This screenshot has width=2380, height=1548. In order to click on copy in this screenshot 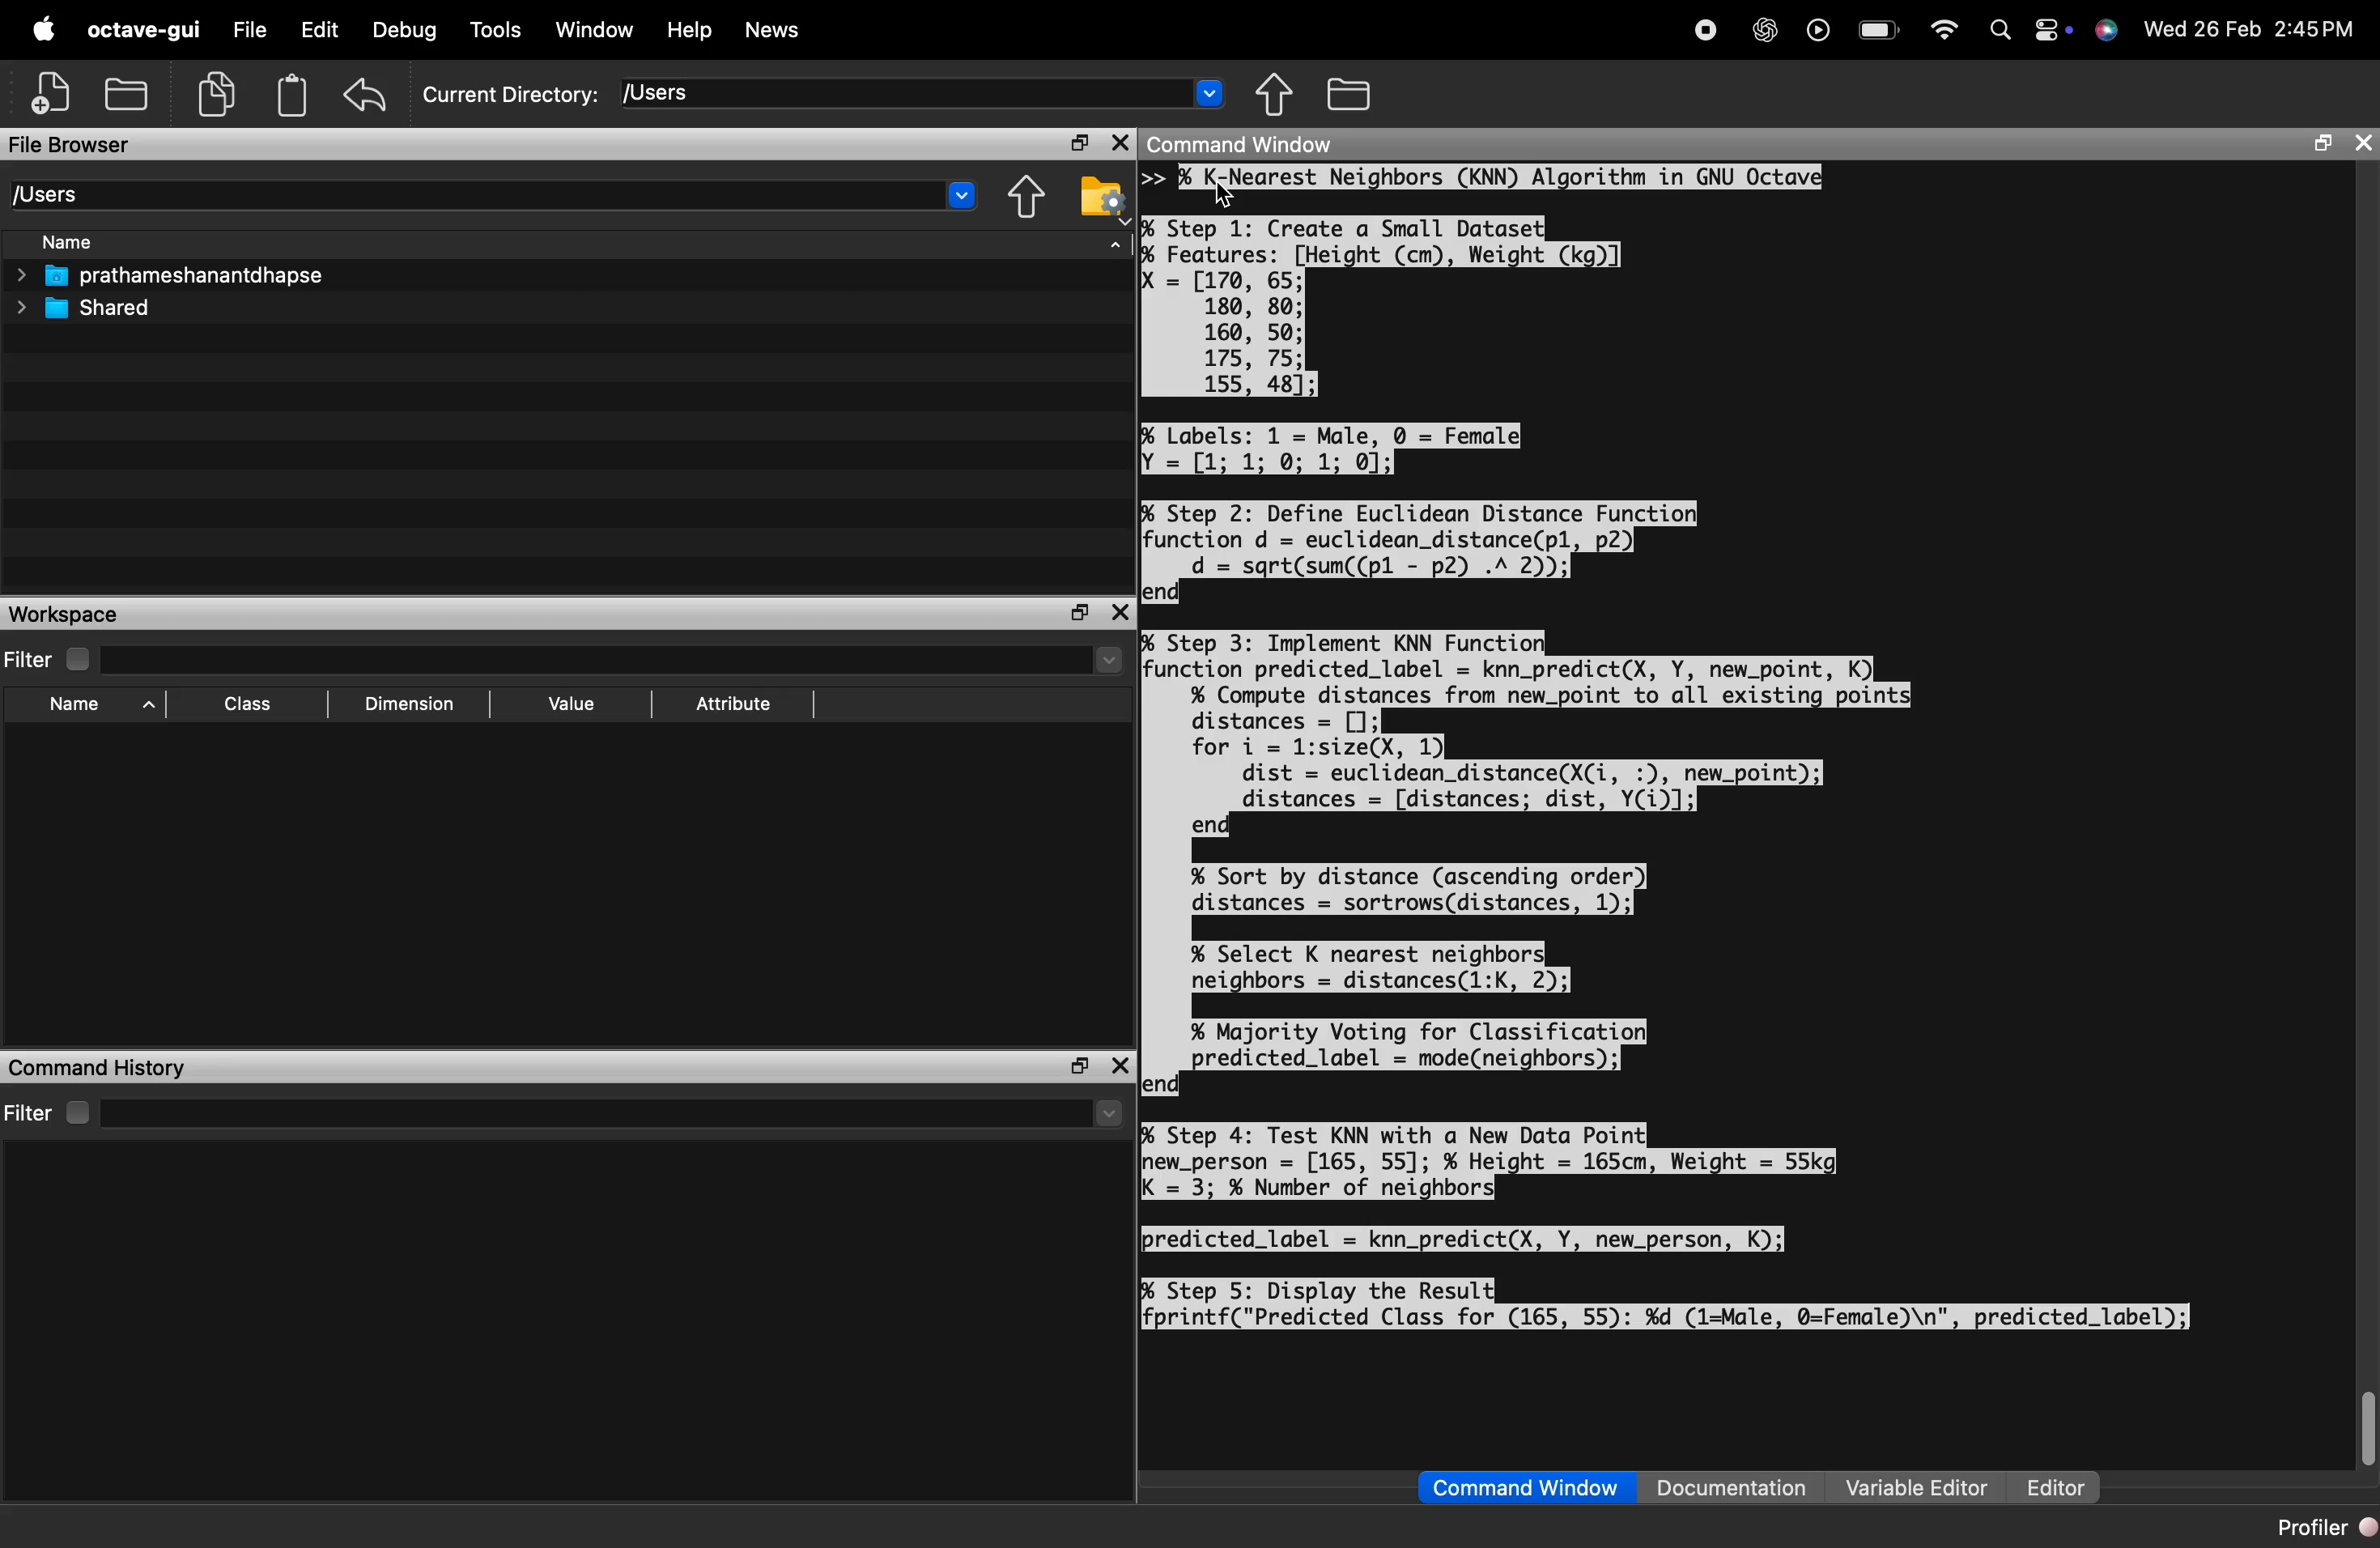, I will do `click(216, 93)`.